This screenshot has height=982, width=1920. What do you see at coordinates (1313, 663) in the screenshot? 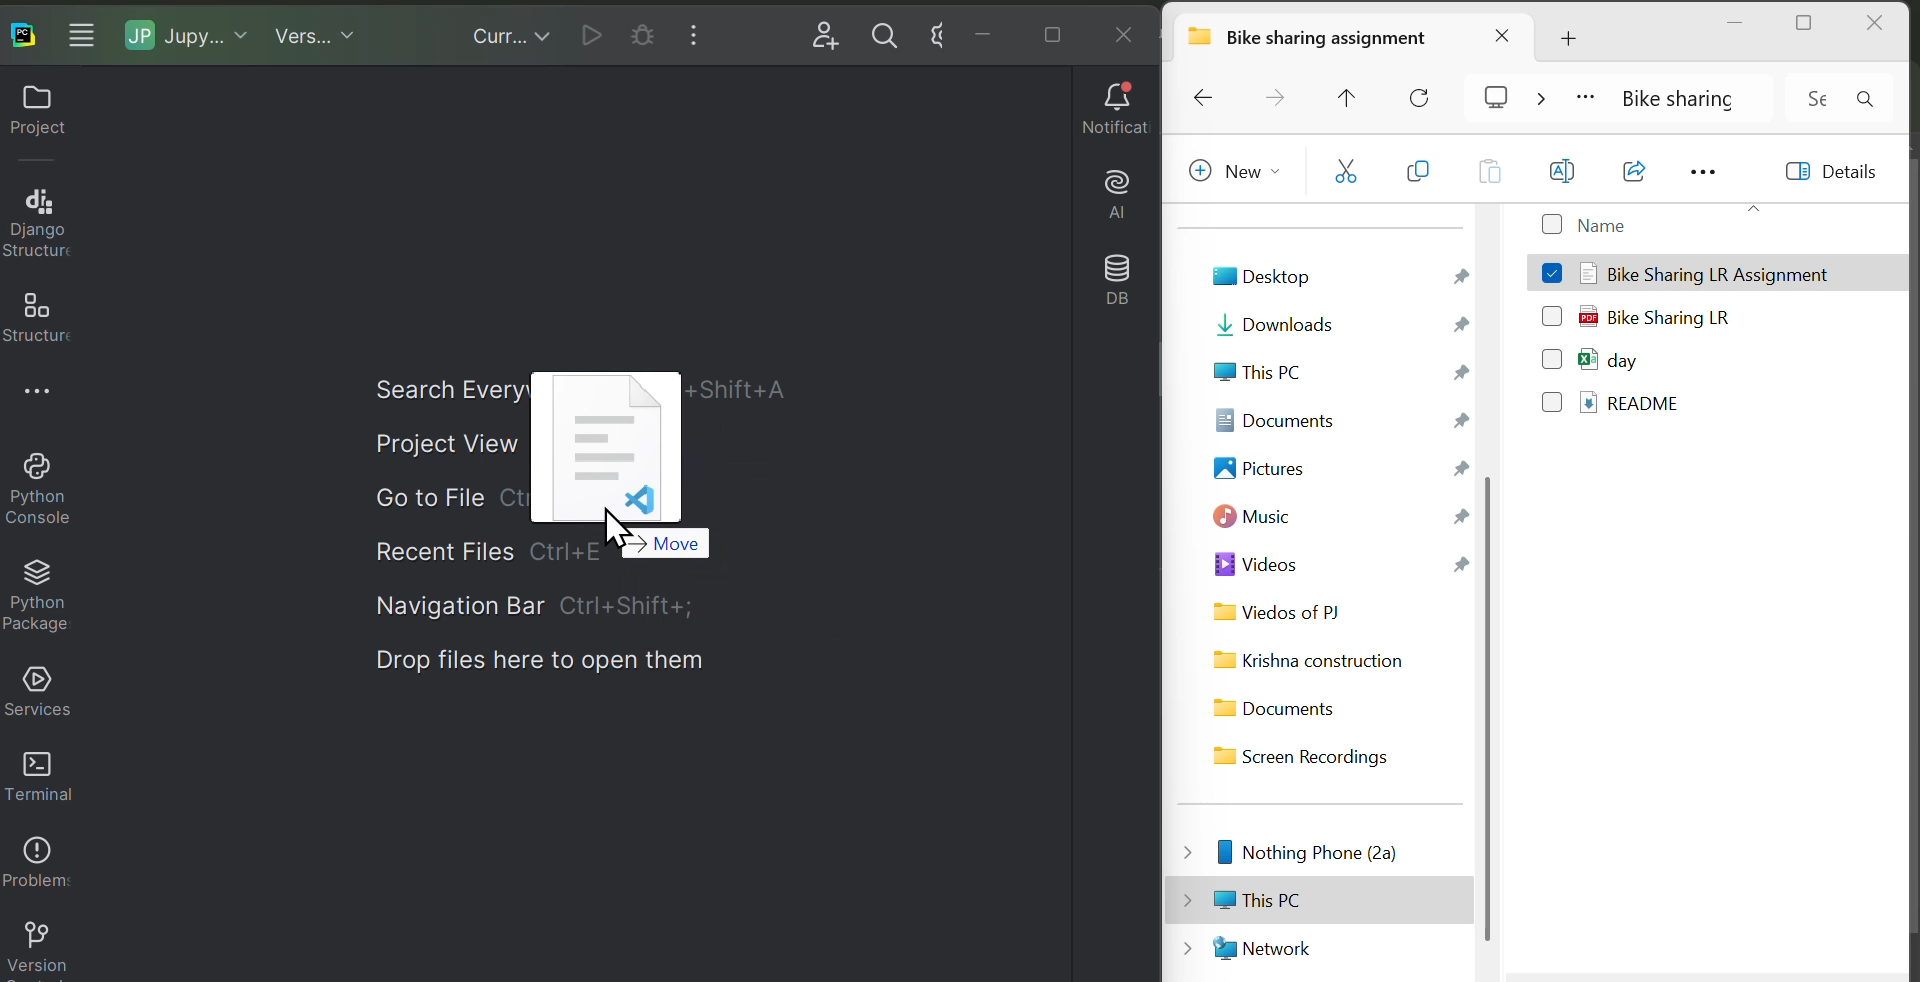
I see `Krishna construction` at bounding box center [1313, 663].